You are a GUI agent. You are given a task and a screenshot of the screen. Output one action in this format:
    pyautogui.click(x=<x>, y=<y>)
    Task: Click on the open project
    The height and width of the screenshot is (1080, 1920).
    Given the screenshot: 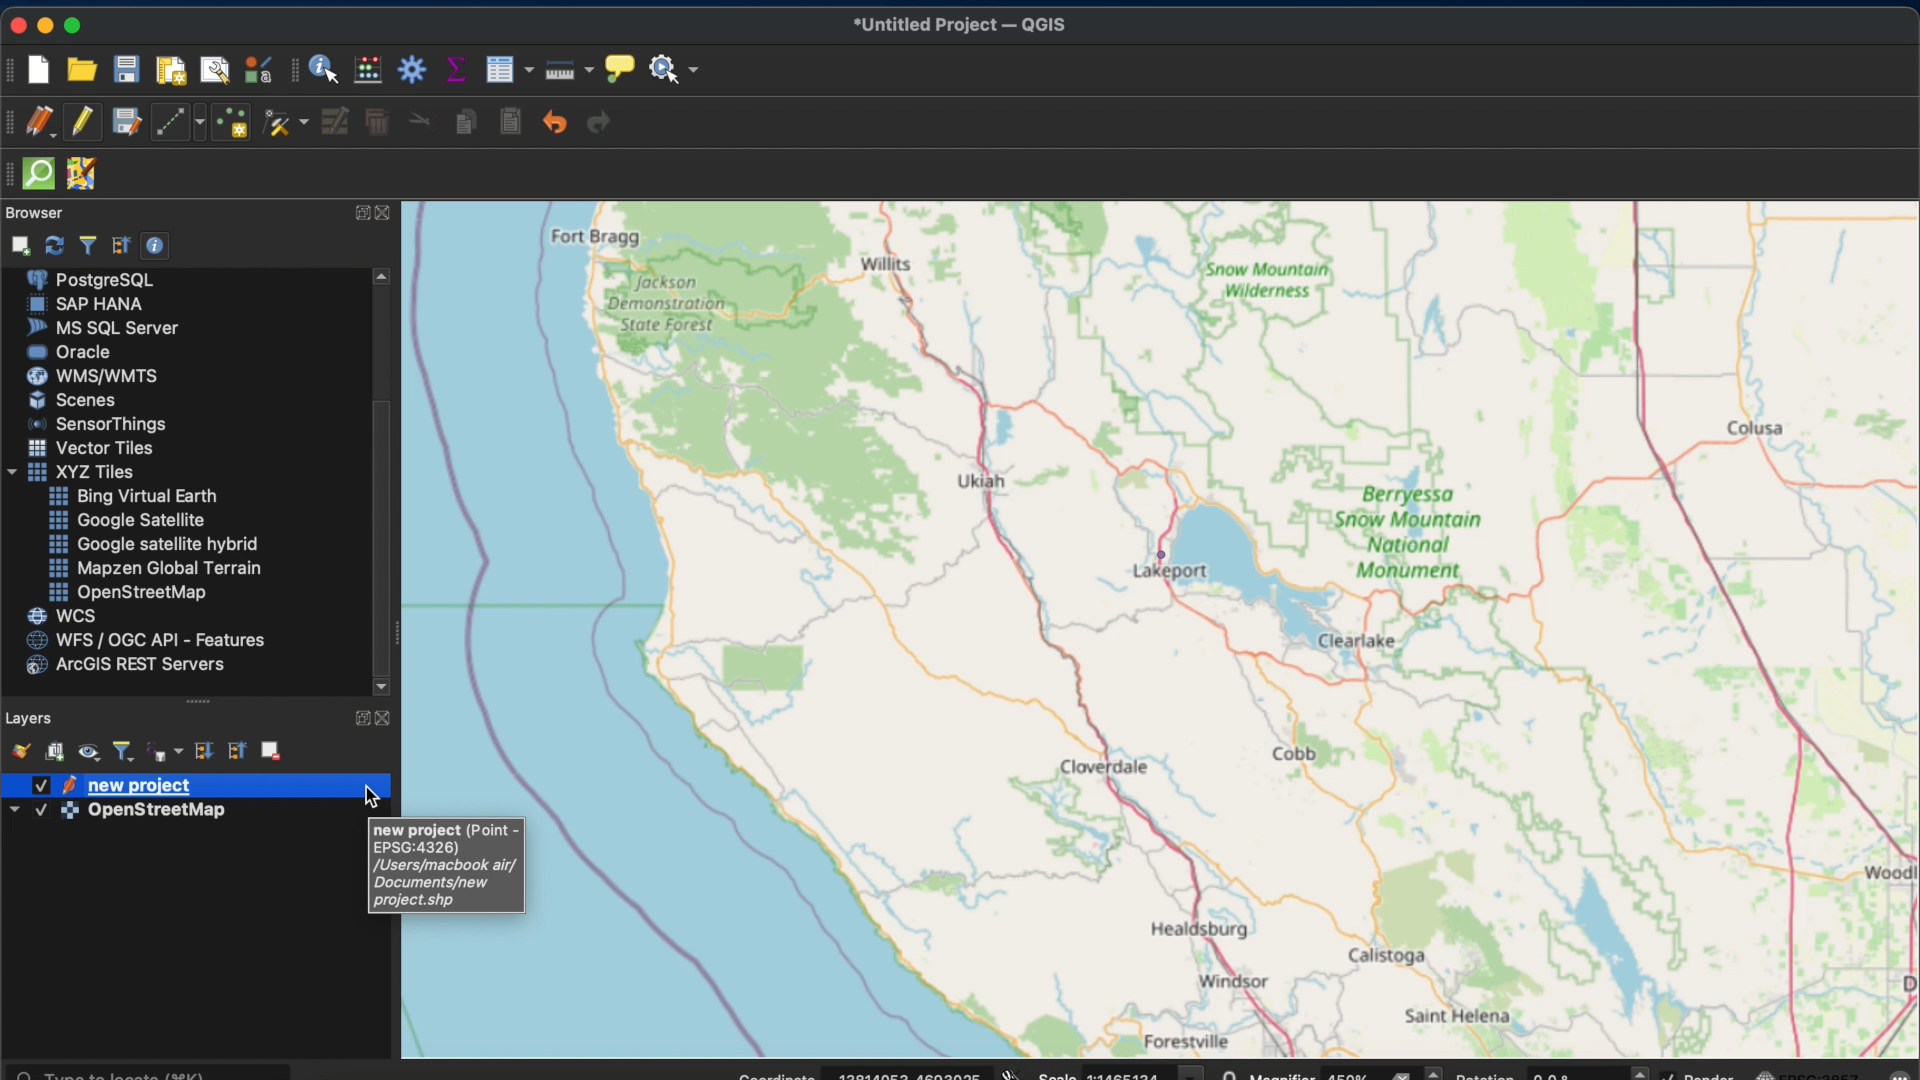 What is the action you would take?
    pyautogui.click(x=81, y=69)
    